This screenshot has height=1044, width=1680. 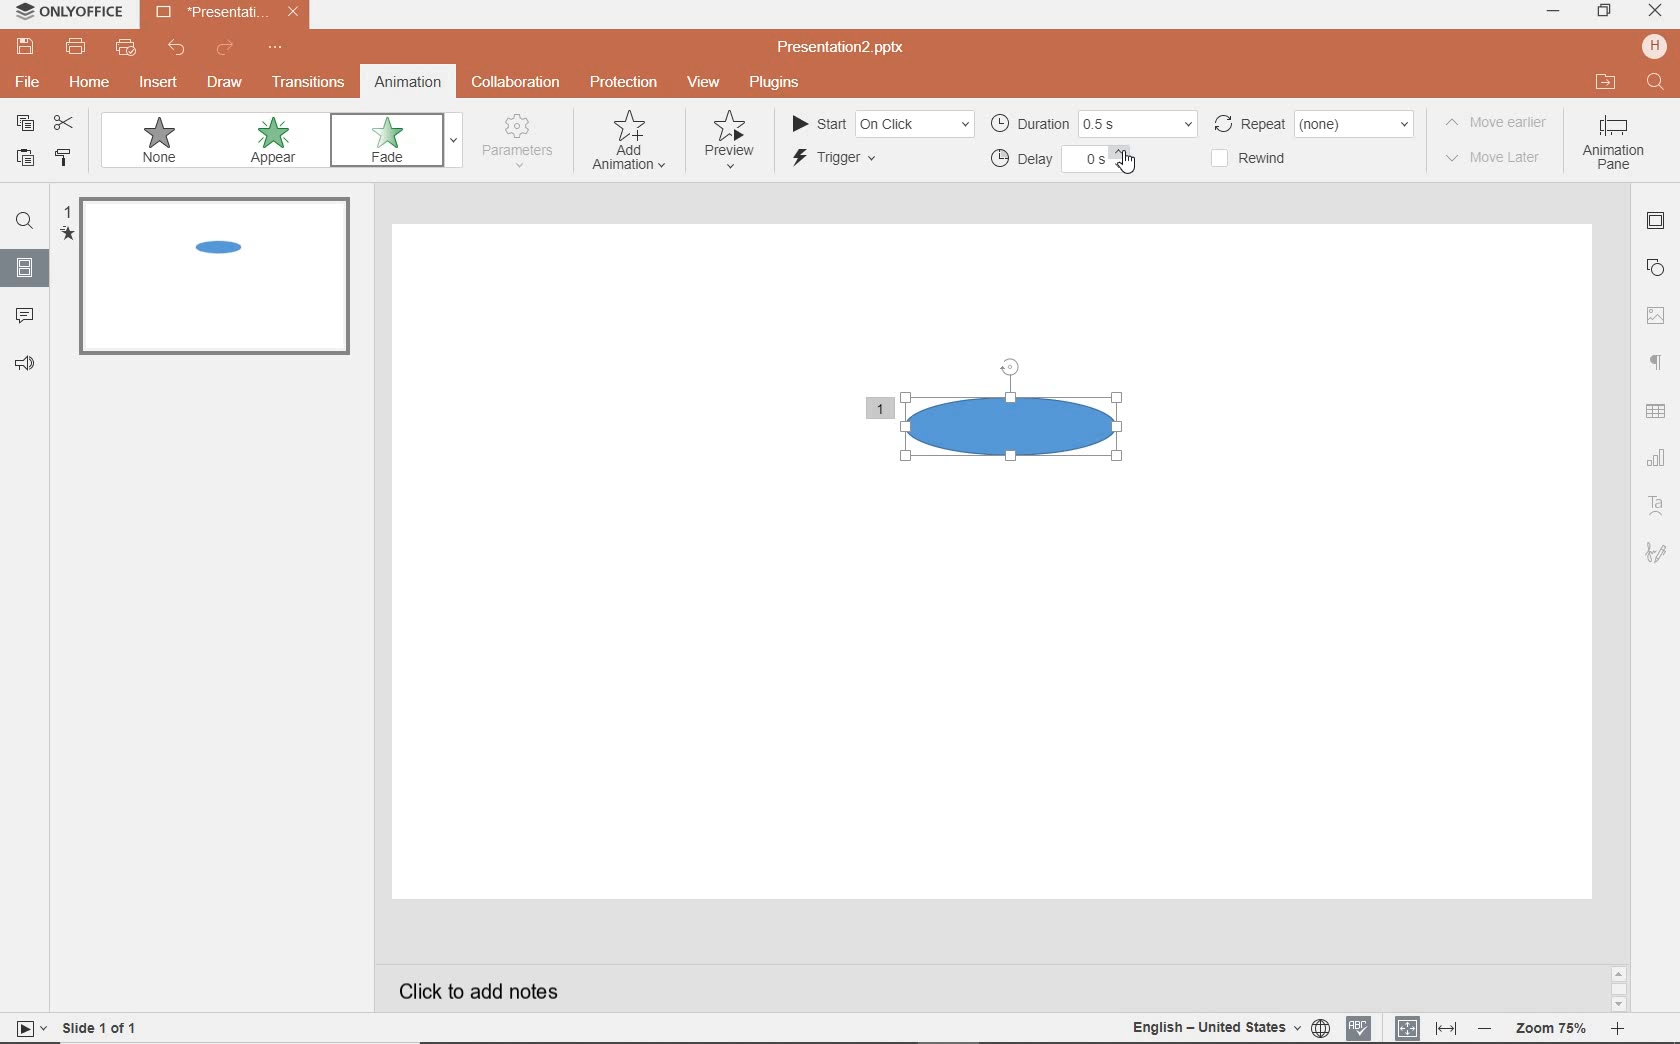 What do you see at coordinates (1551, 13) in the screenshot?
I see `MINIMIZE` at bounding box center [1551, 13].